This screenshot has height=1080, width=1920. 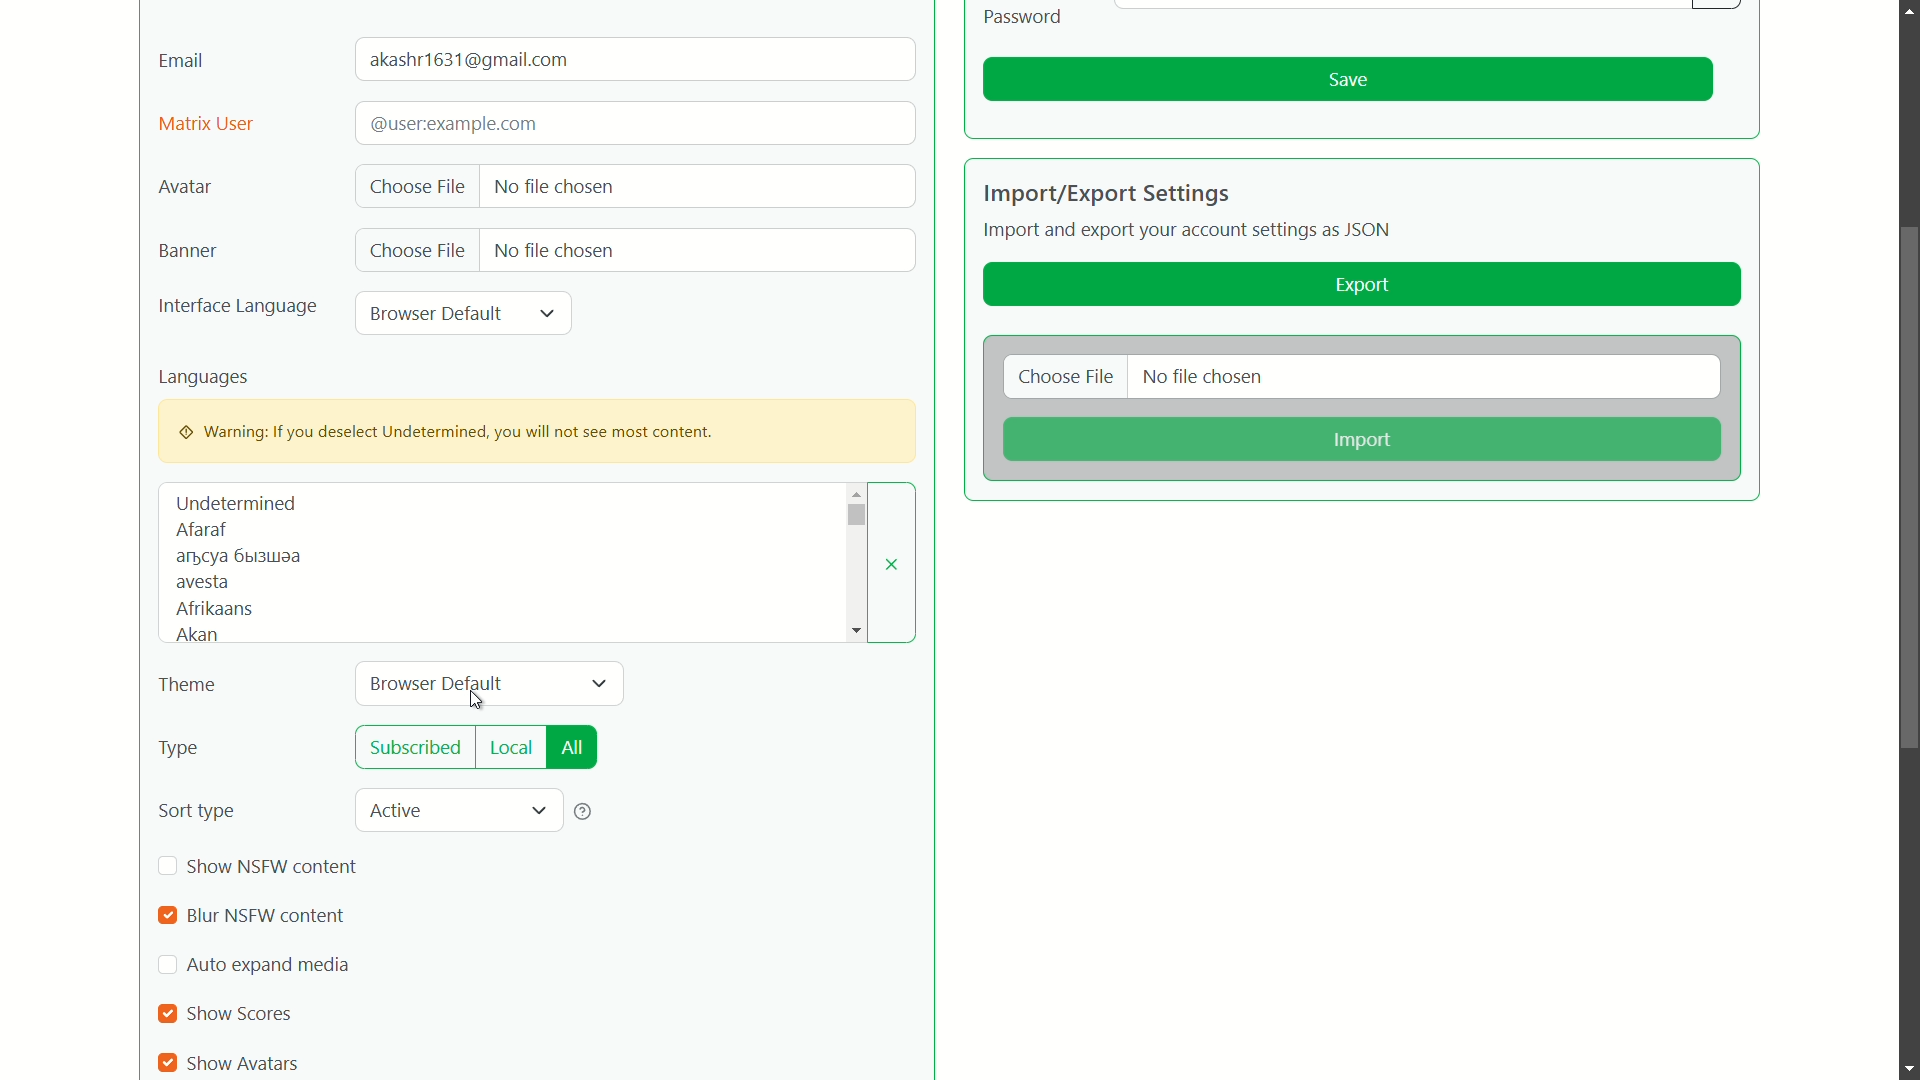 What do you see at coordinates (243, 1061) in the screenshot?
I see `show avatars` at bounding box center [243, 1061].